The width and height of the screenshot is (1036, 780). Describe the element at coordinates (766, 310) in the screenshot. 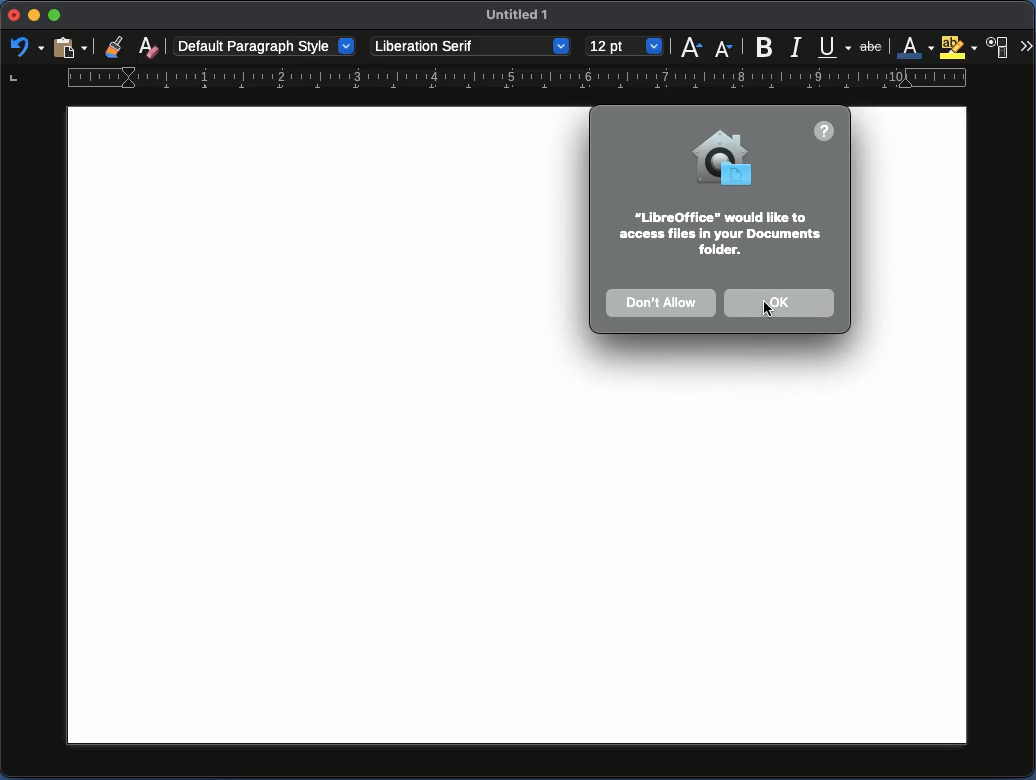

I see `Cursor` at that location.